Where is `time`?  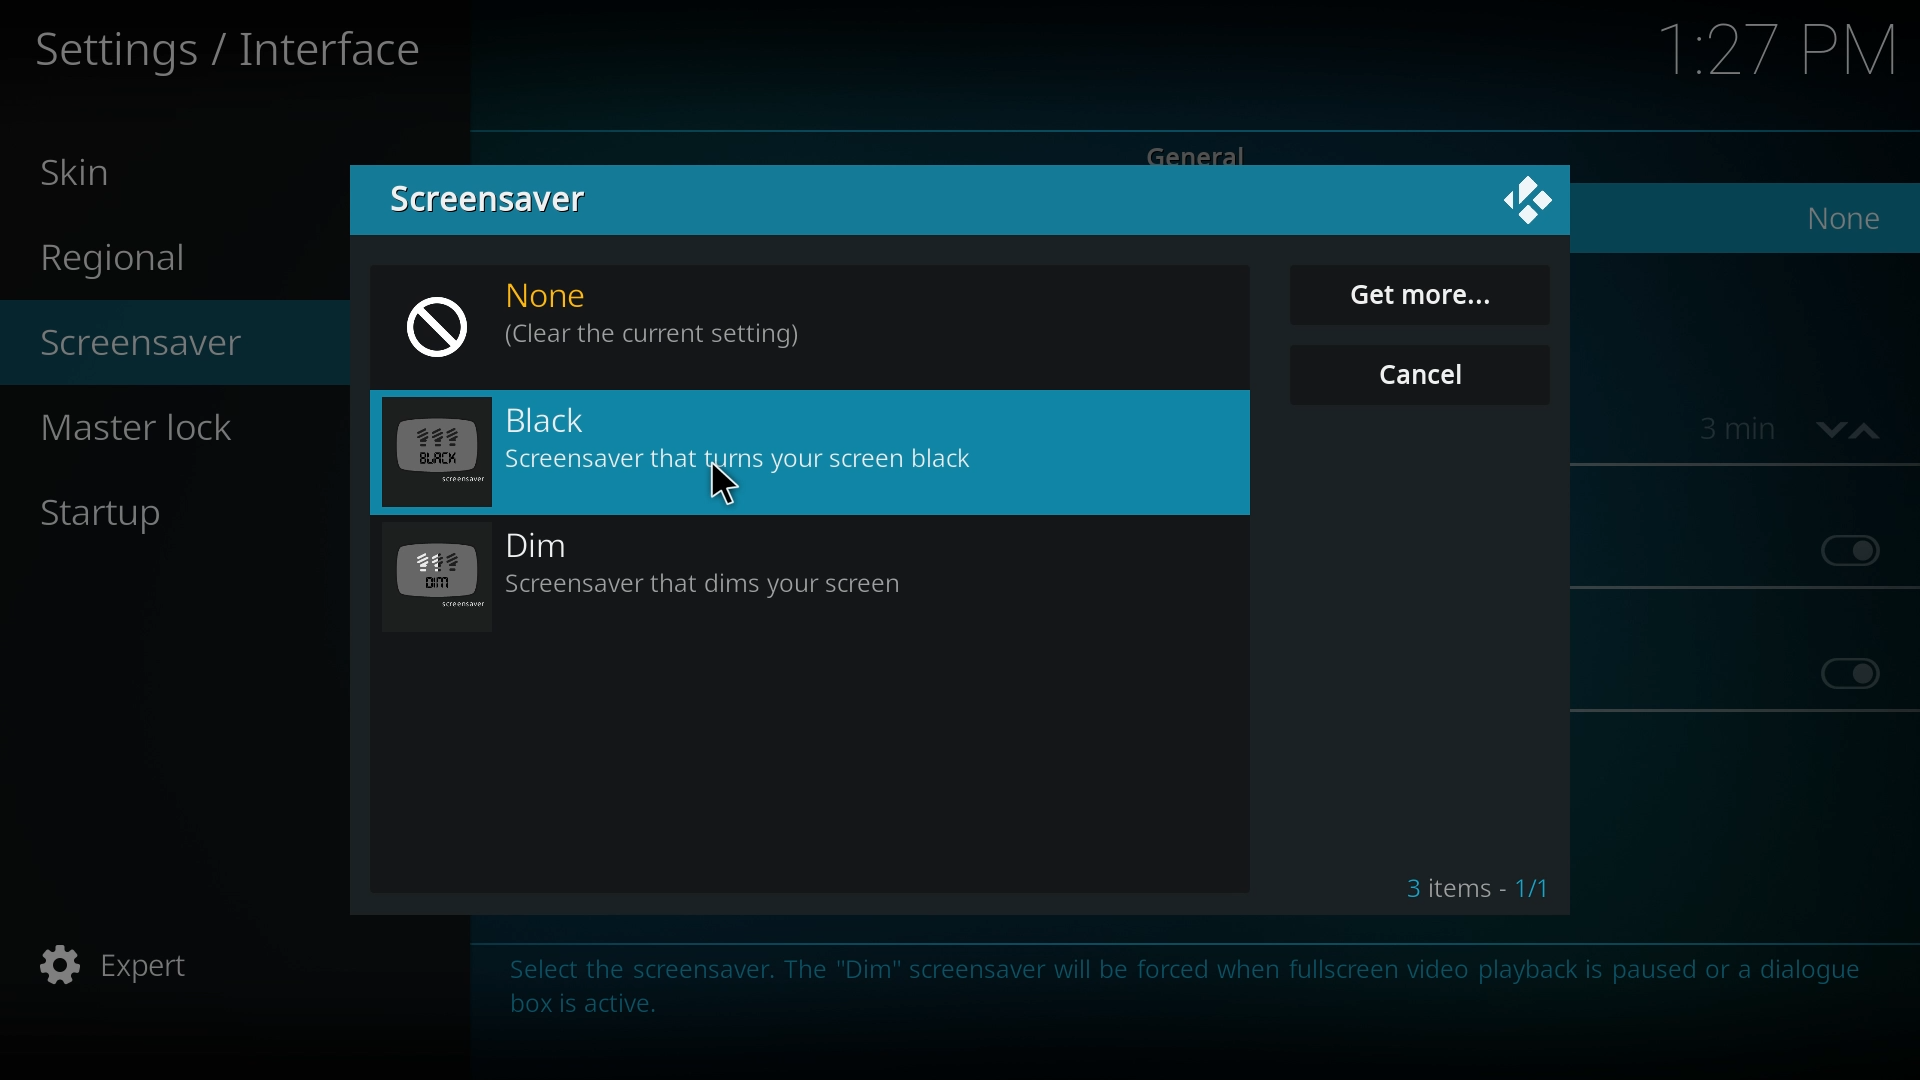
time is located at coordinates (1778, 64).